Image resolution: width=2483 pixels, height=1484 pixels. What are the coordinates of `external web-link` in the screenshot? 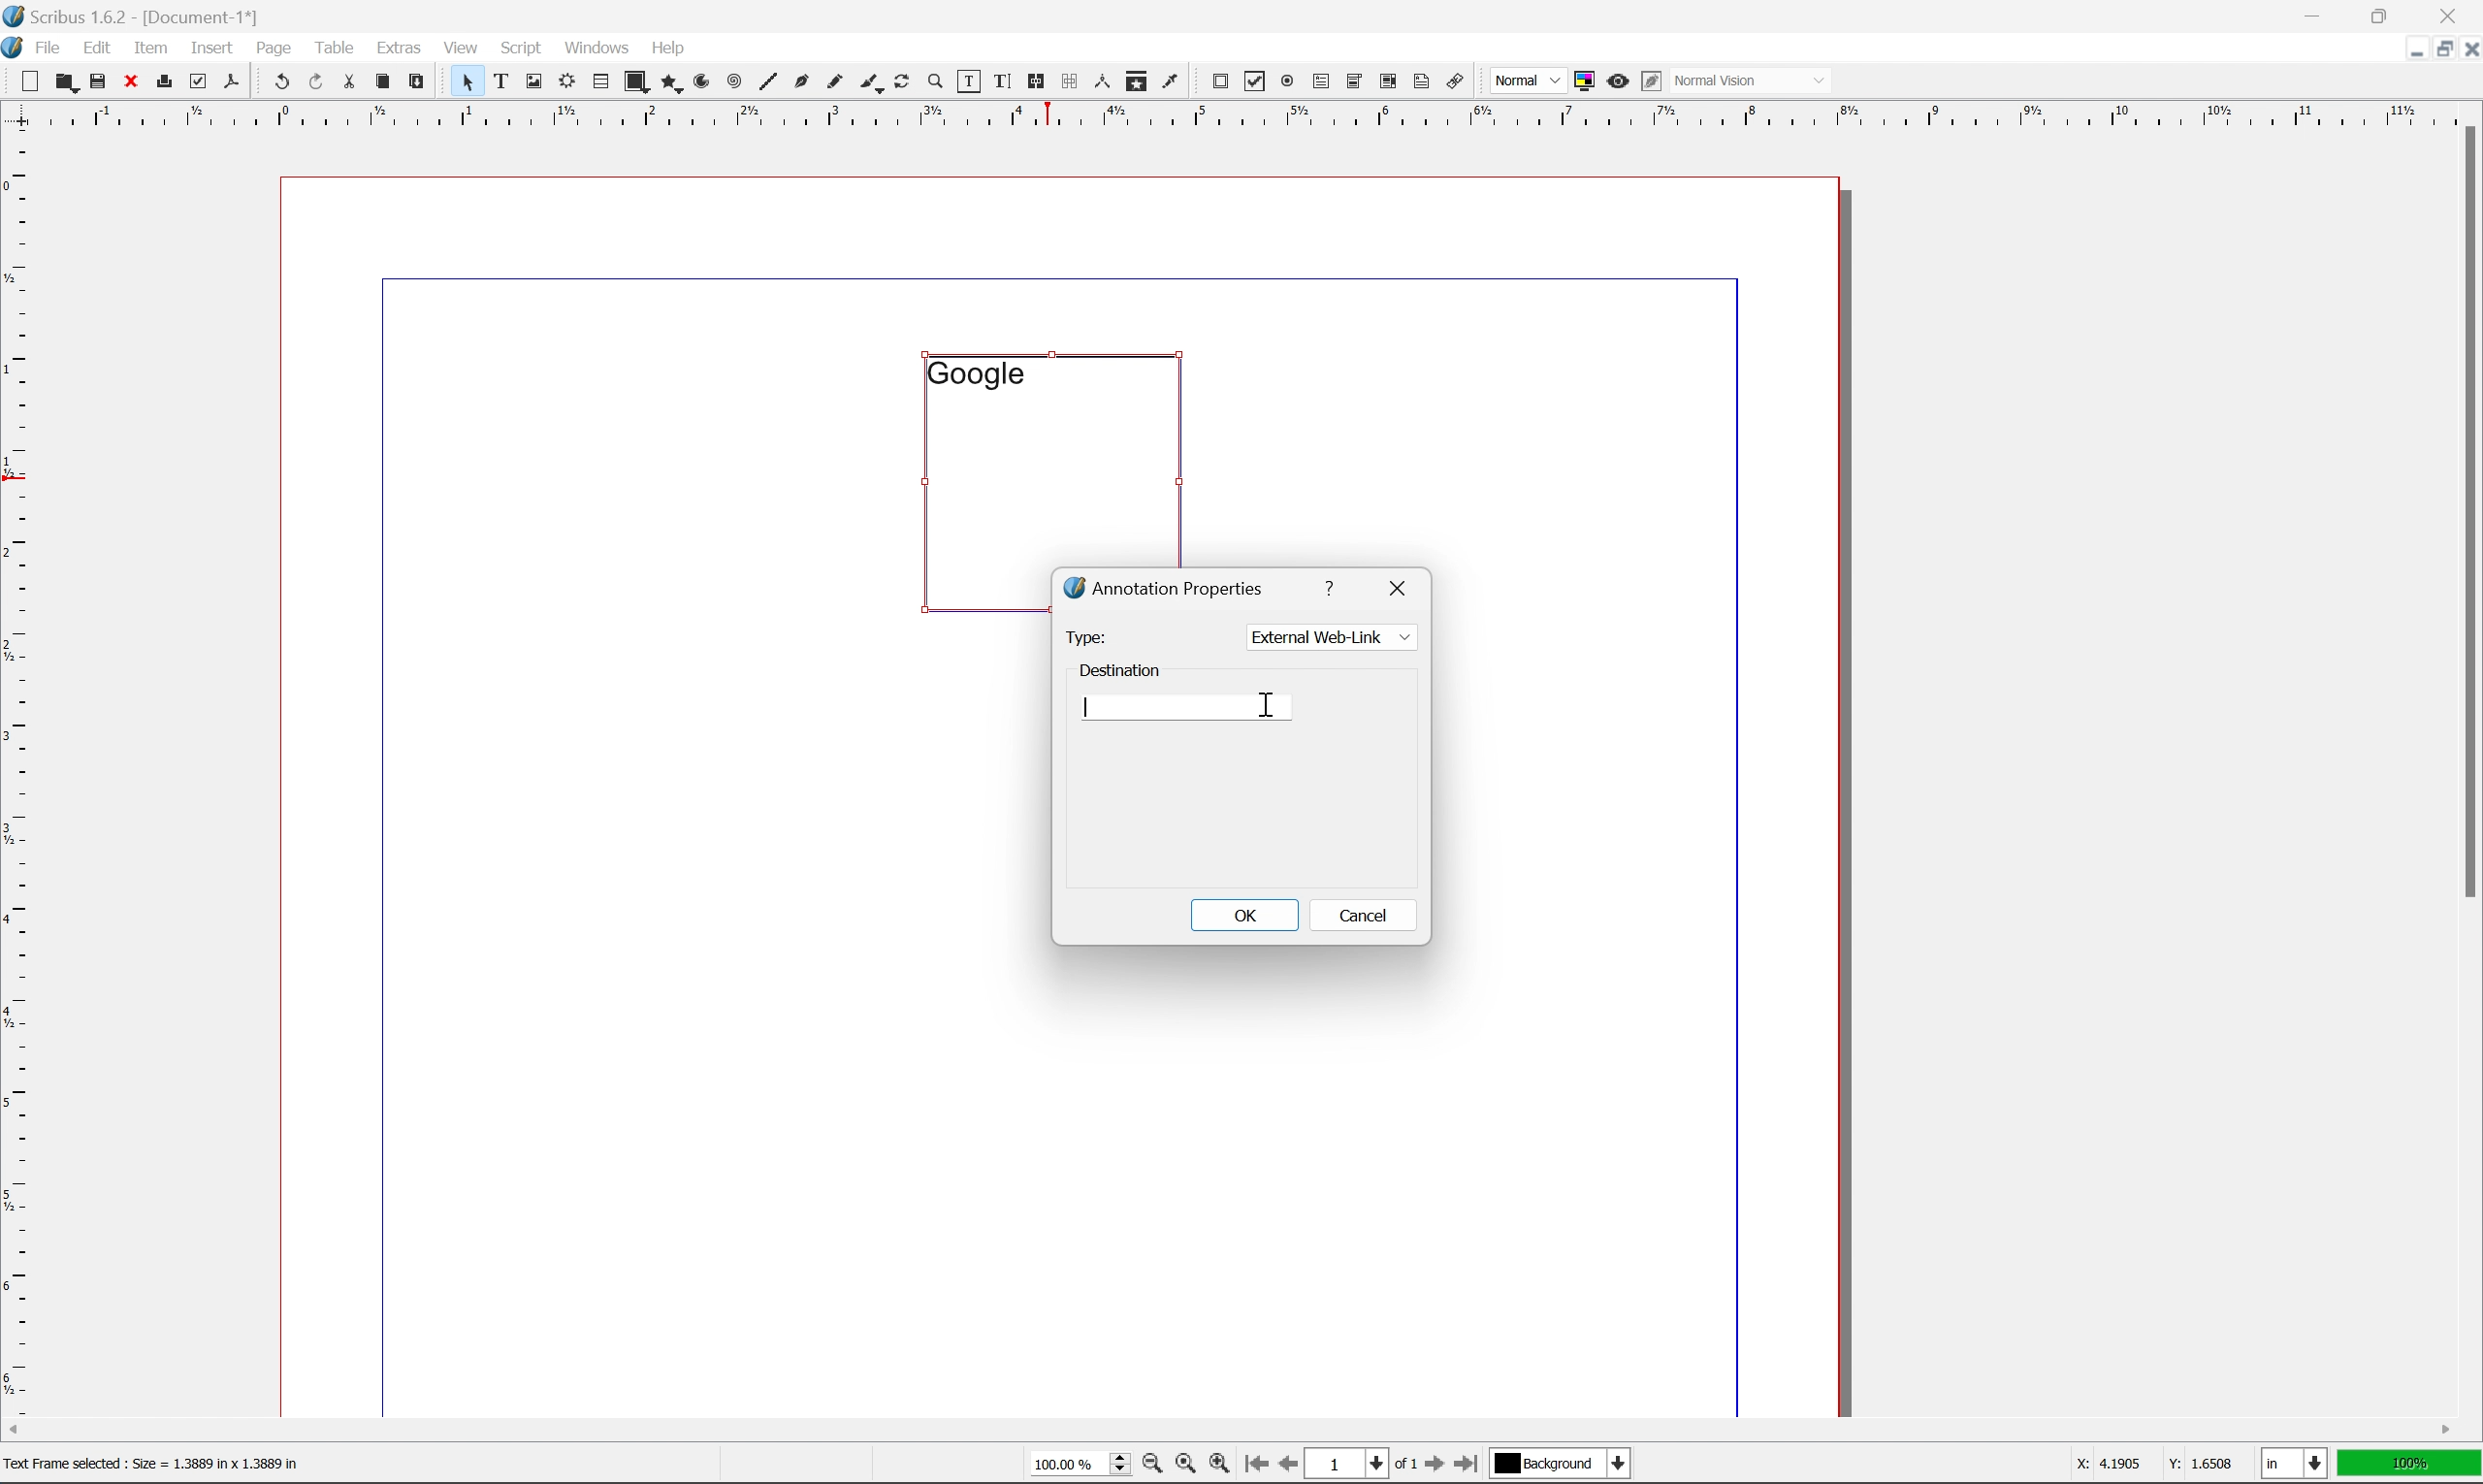 It's located at (1329, 637).